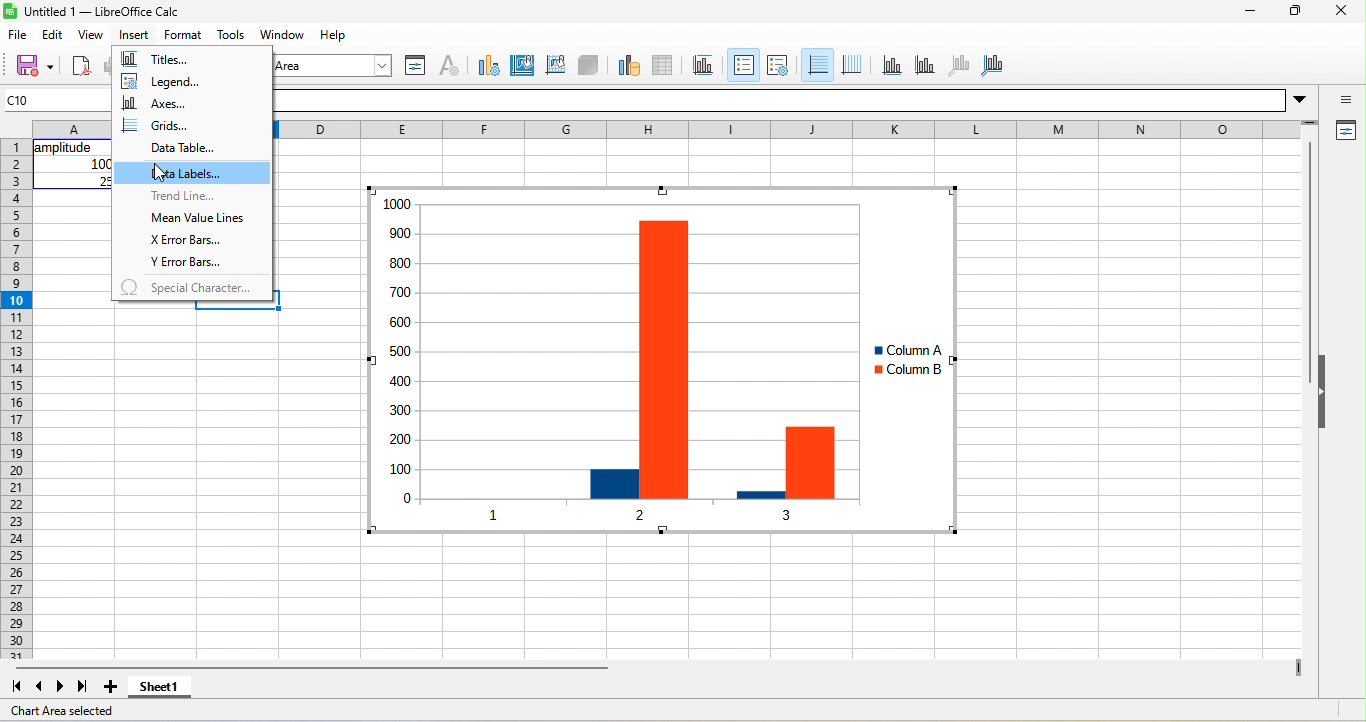 The width and height of the screenshot is (1366, 722). I want to click on 100, so click(101, 164).